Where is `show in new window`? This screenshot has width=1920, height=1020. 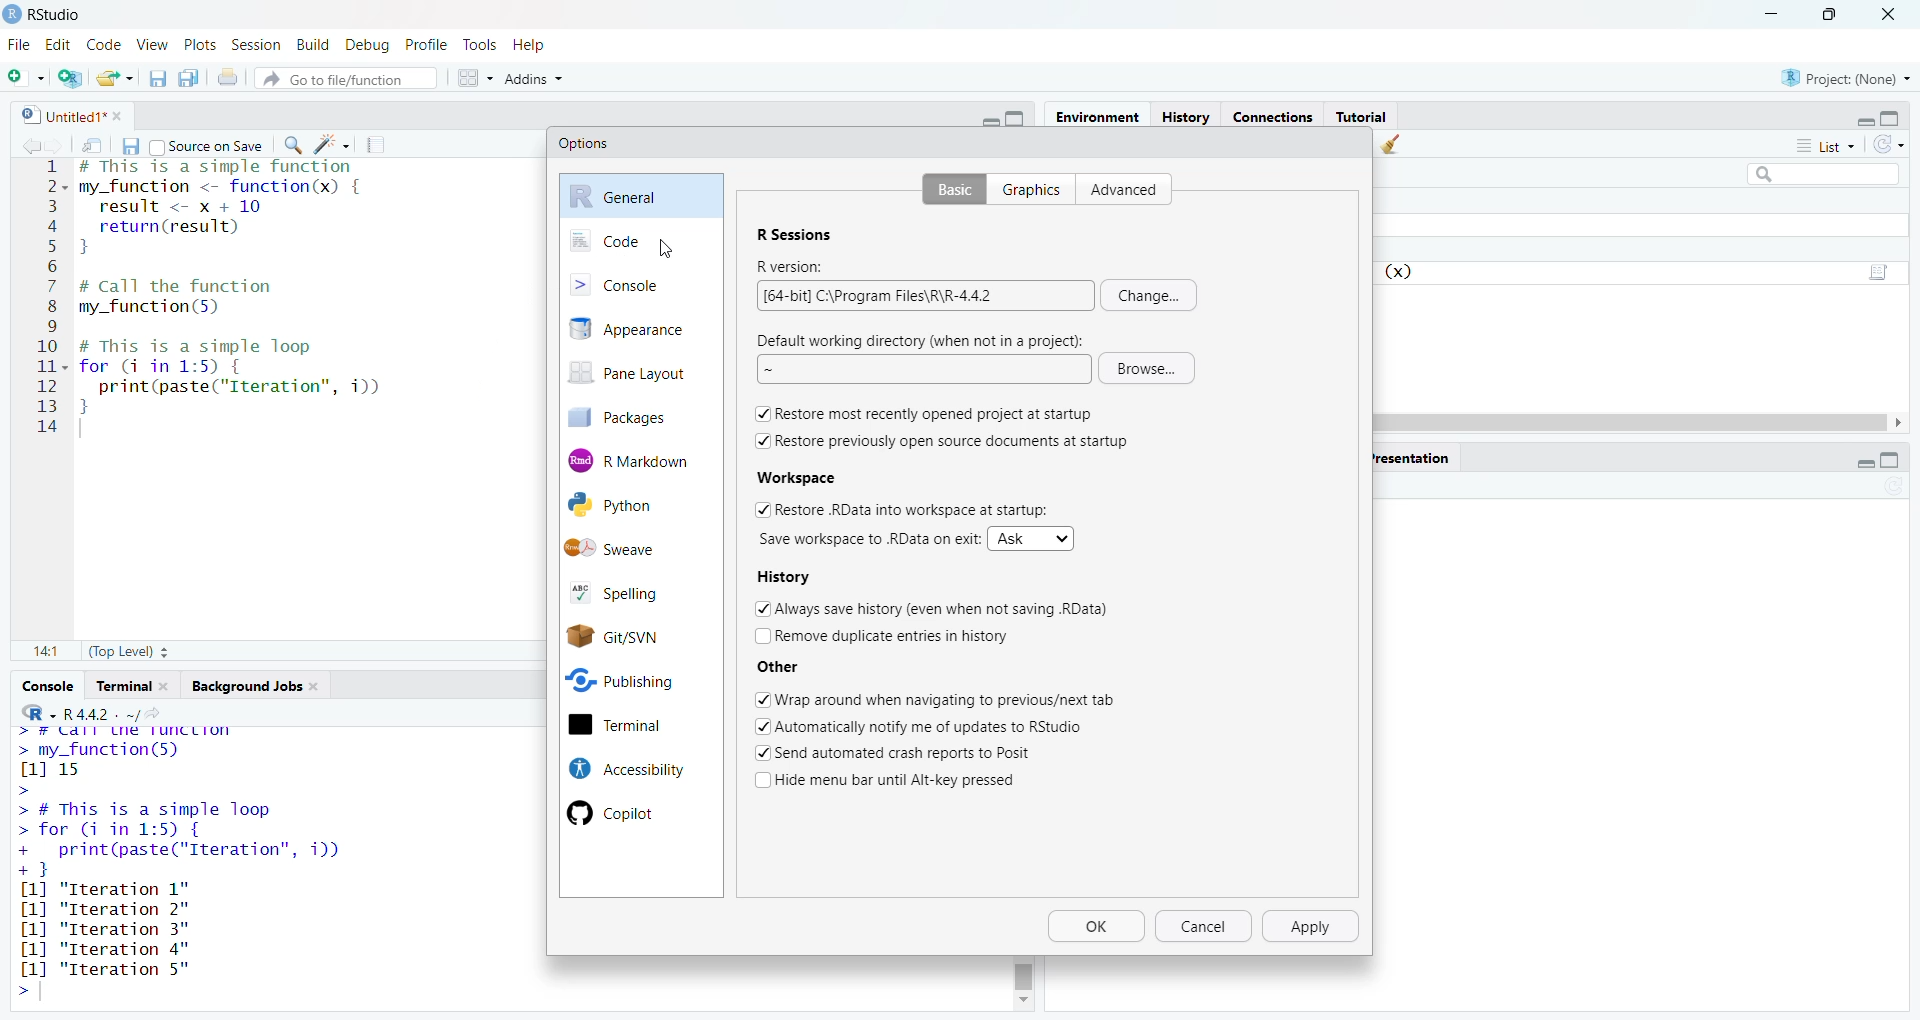 show in new window is located at coordinates (94, 144).